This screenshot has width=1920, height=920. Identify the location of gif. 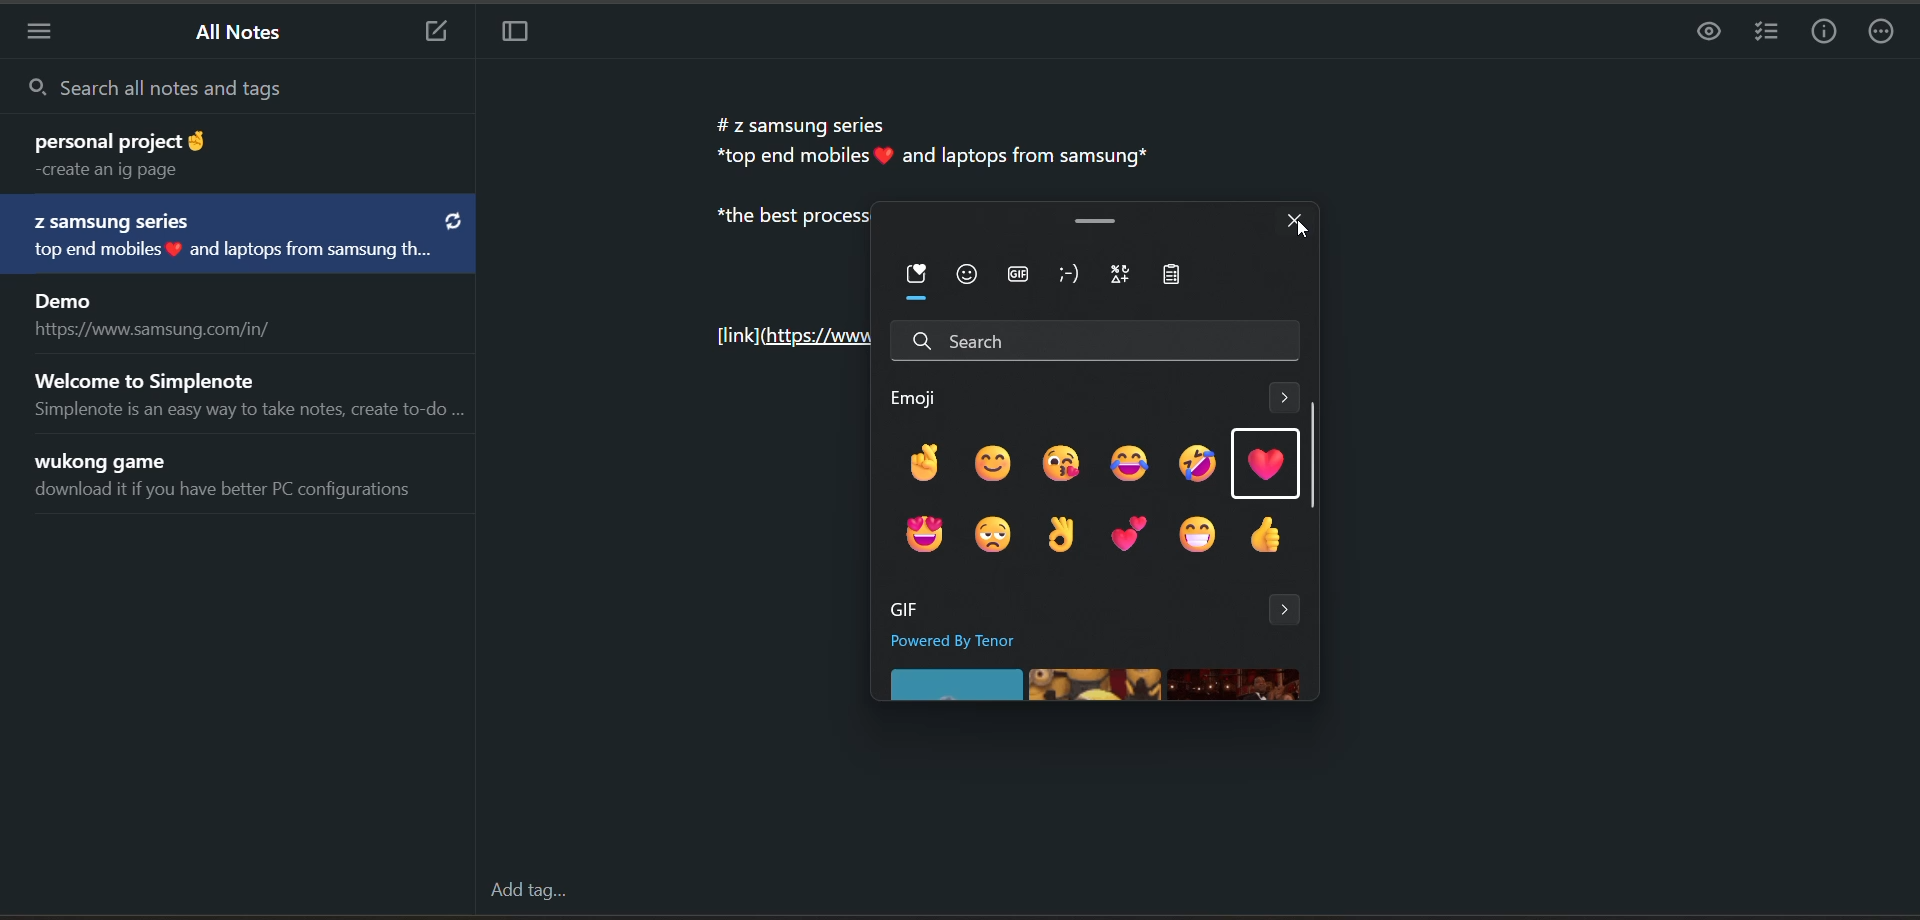
(1017, 277).